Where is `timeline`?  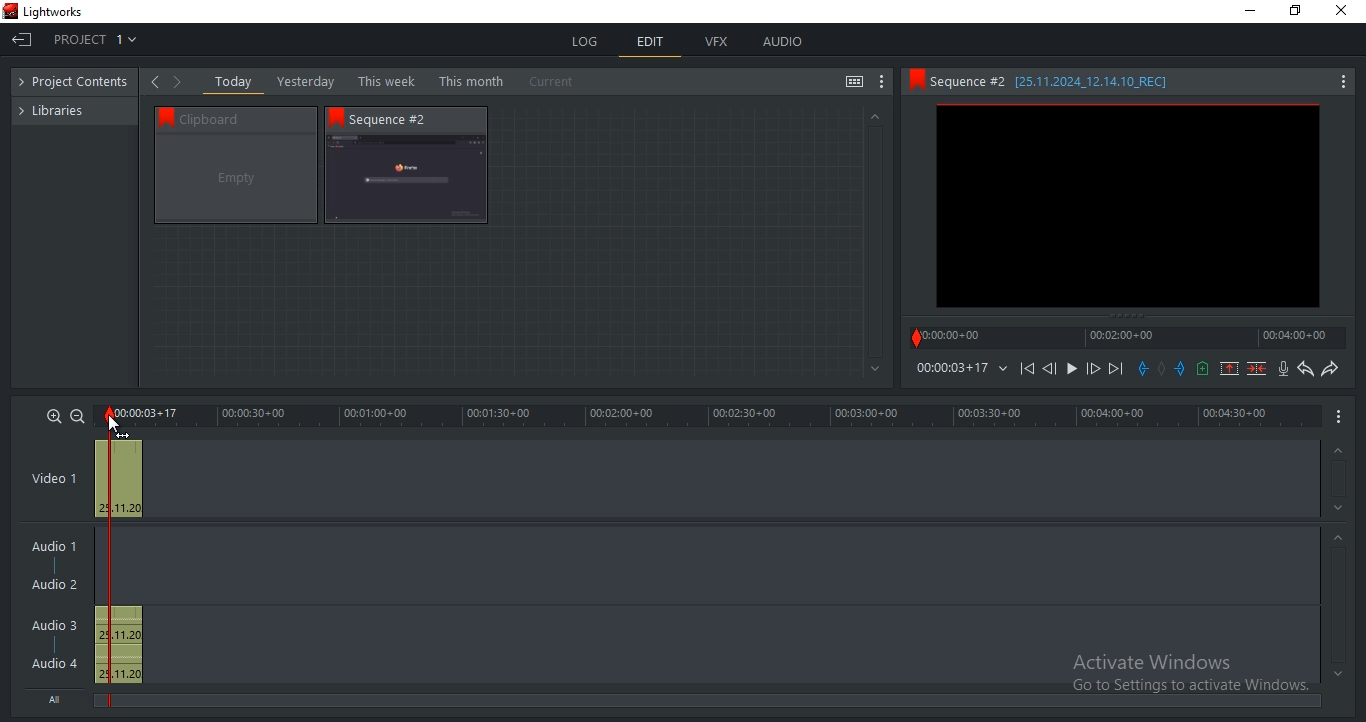
timeline is located at coordinates (951, 368).